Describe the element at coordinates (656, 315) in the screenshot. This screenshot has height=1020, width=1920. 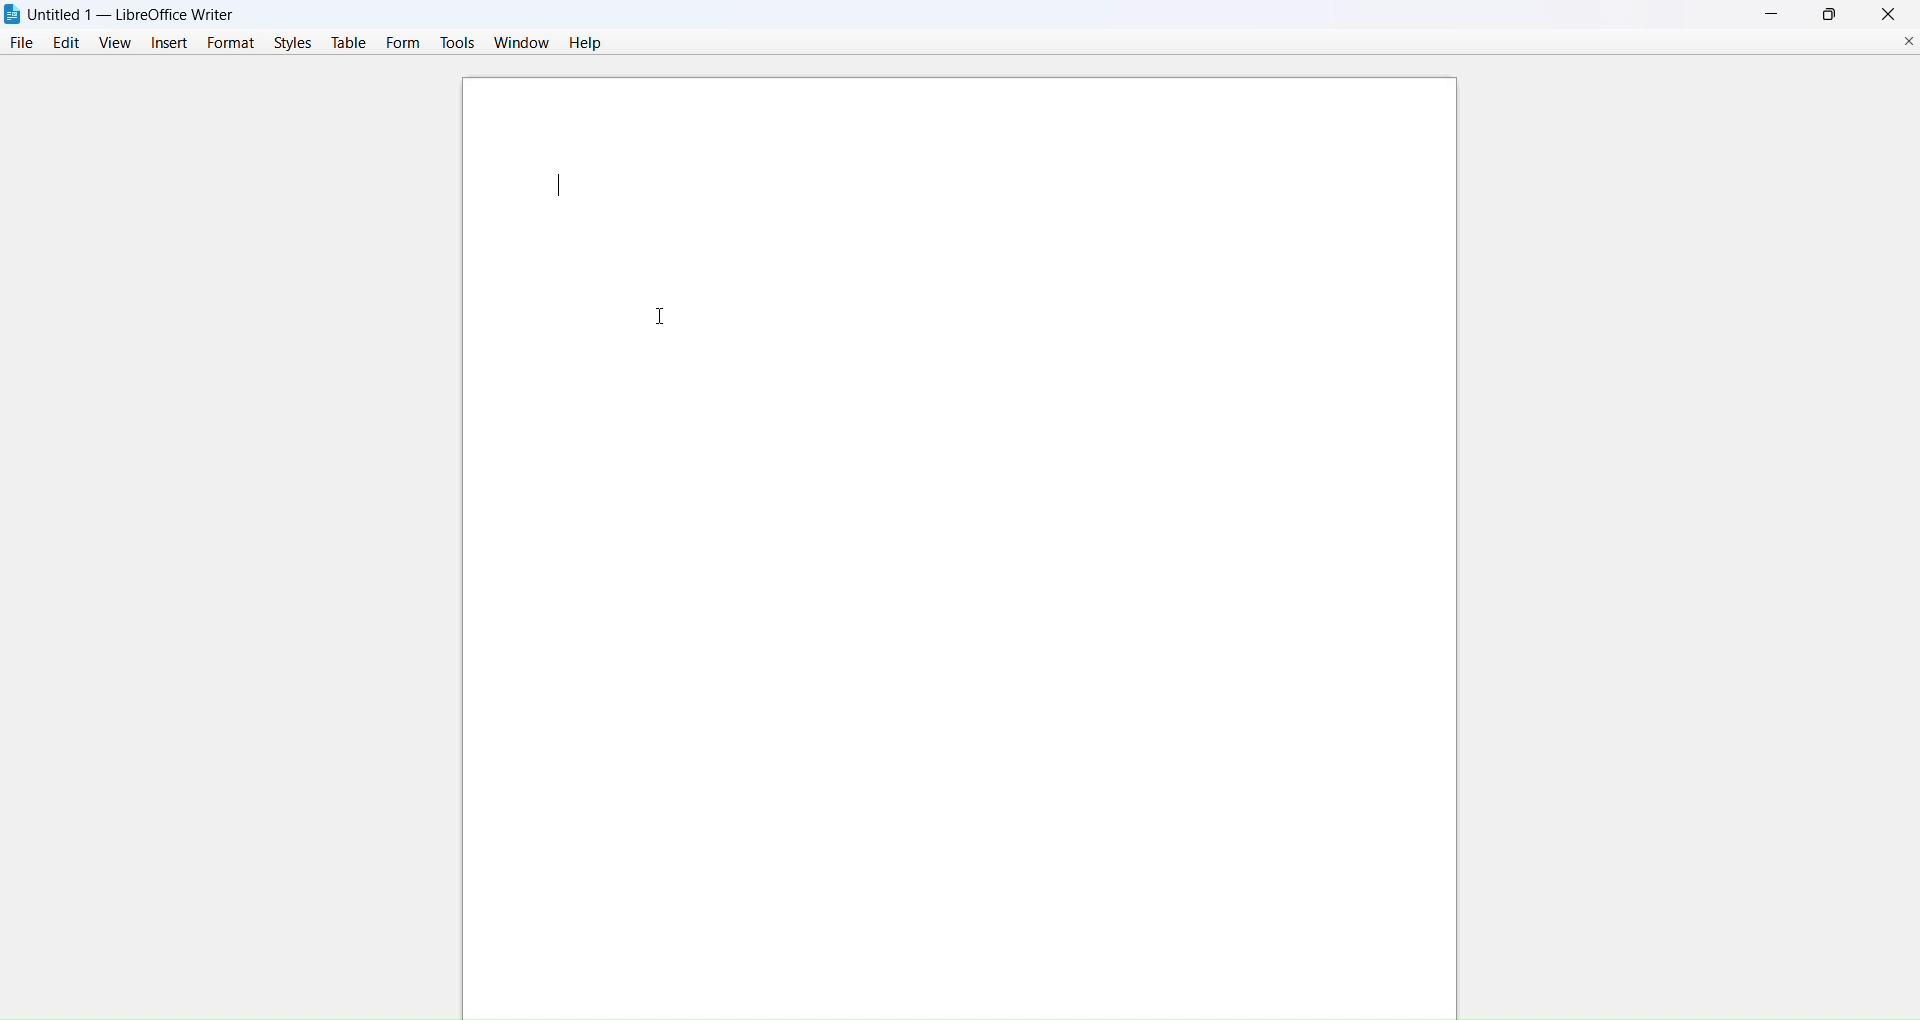
I see `cursor` at that location.